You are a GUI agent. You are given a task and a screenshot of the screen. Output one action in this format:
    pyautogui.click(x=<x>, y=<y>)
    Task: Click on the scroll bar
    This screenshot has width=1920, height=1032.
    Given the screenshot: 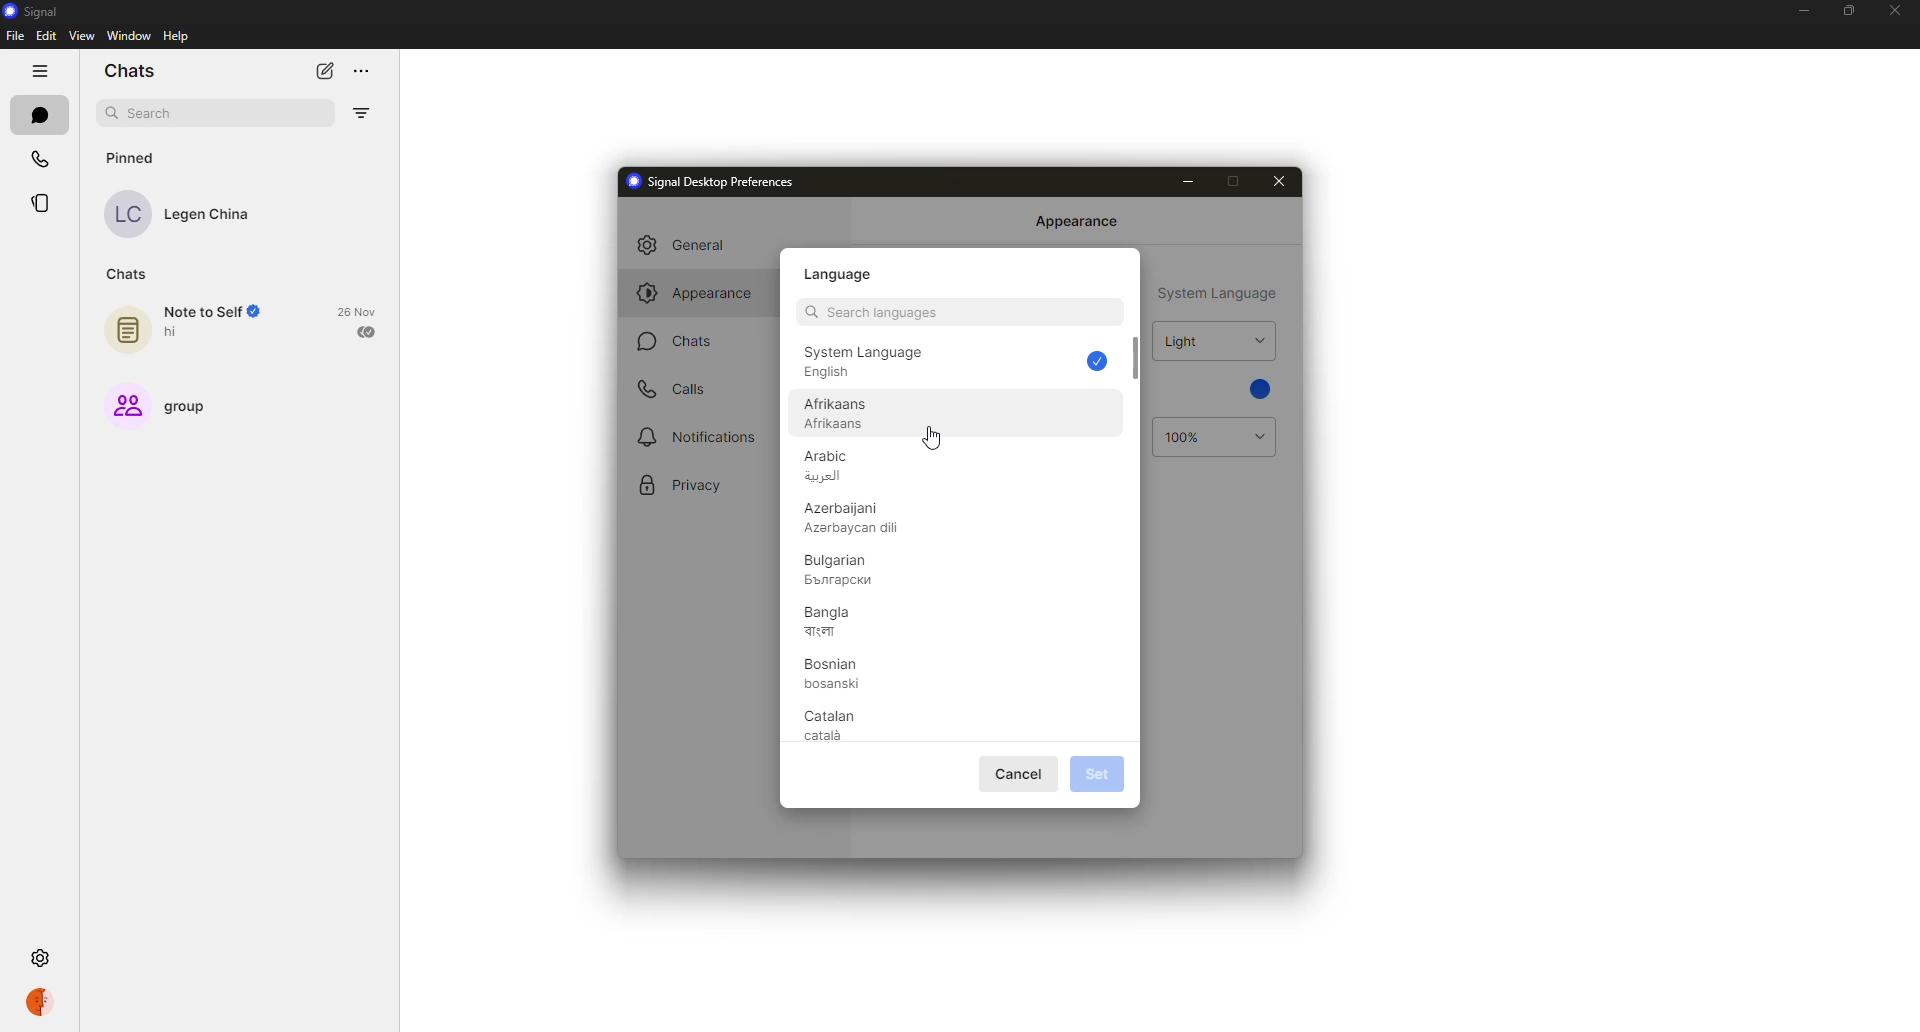 What is the action you would take?
    pyautogui.click(x=1138, y=358)
    